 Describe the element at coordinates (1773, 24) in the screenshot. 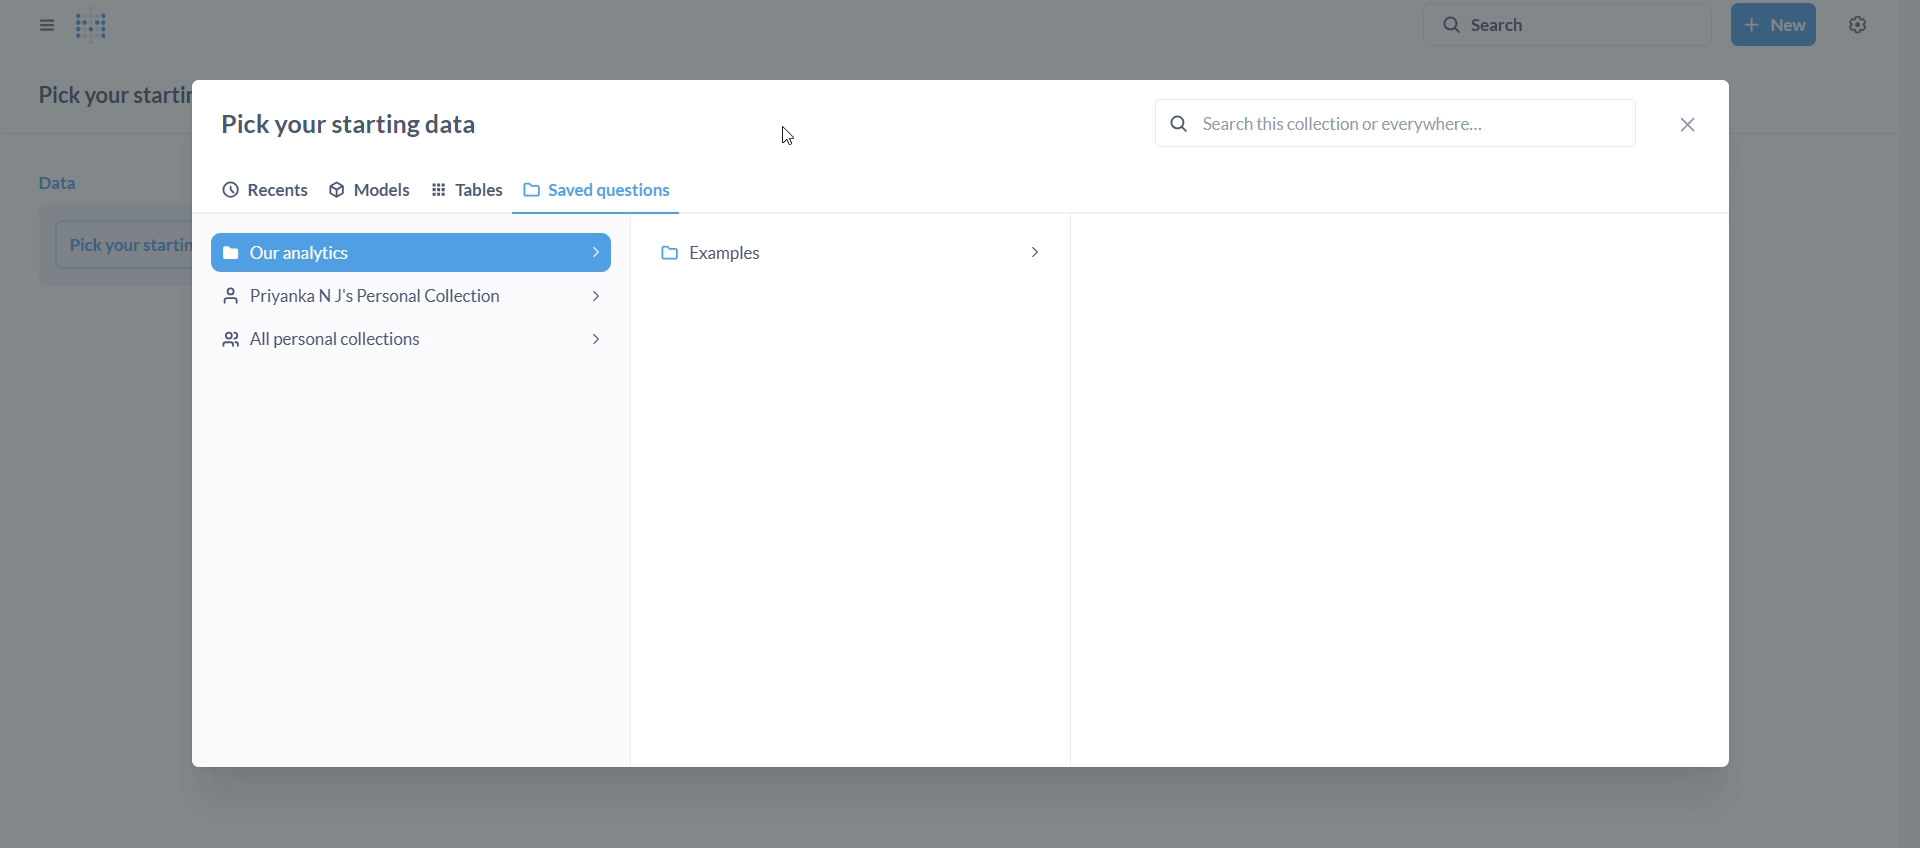

I see `new` at that location.